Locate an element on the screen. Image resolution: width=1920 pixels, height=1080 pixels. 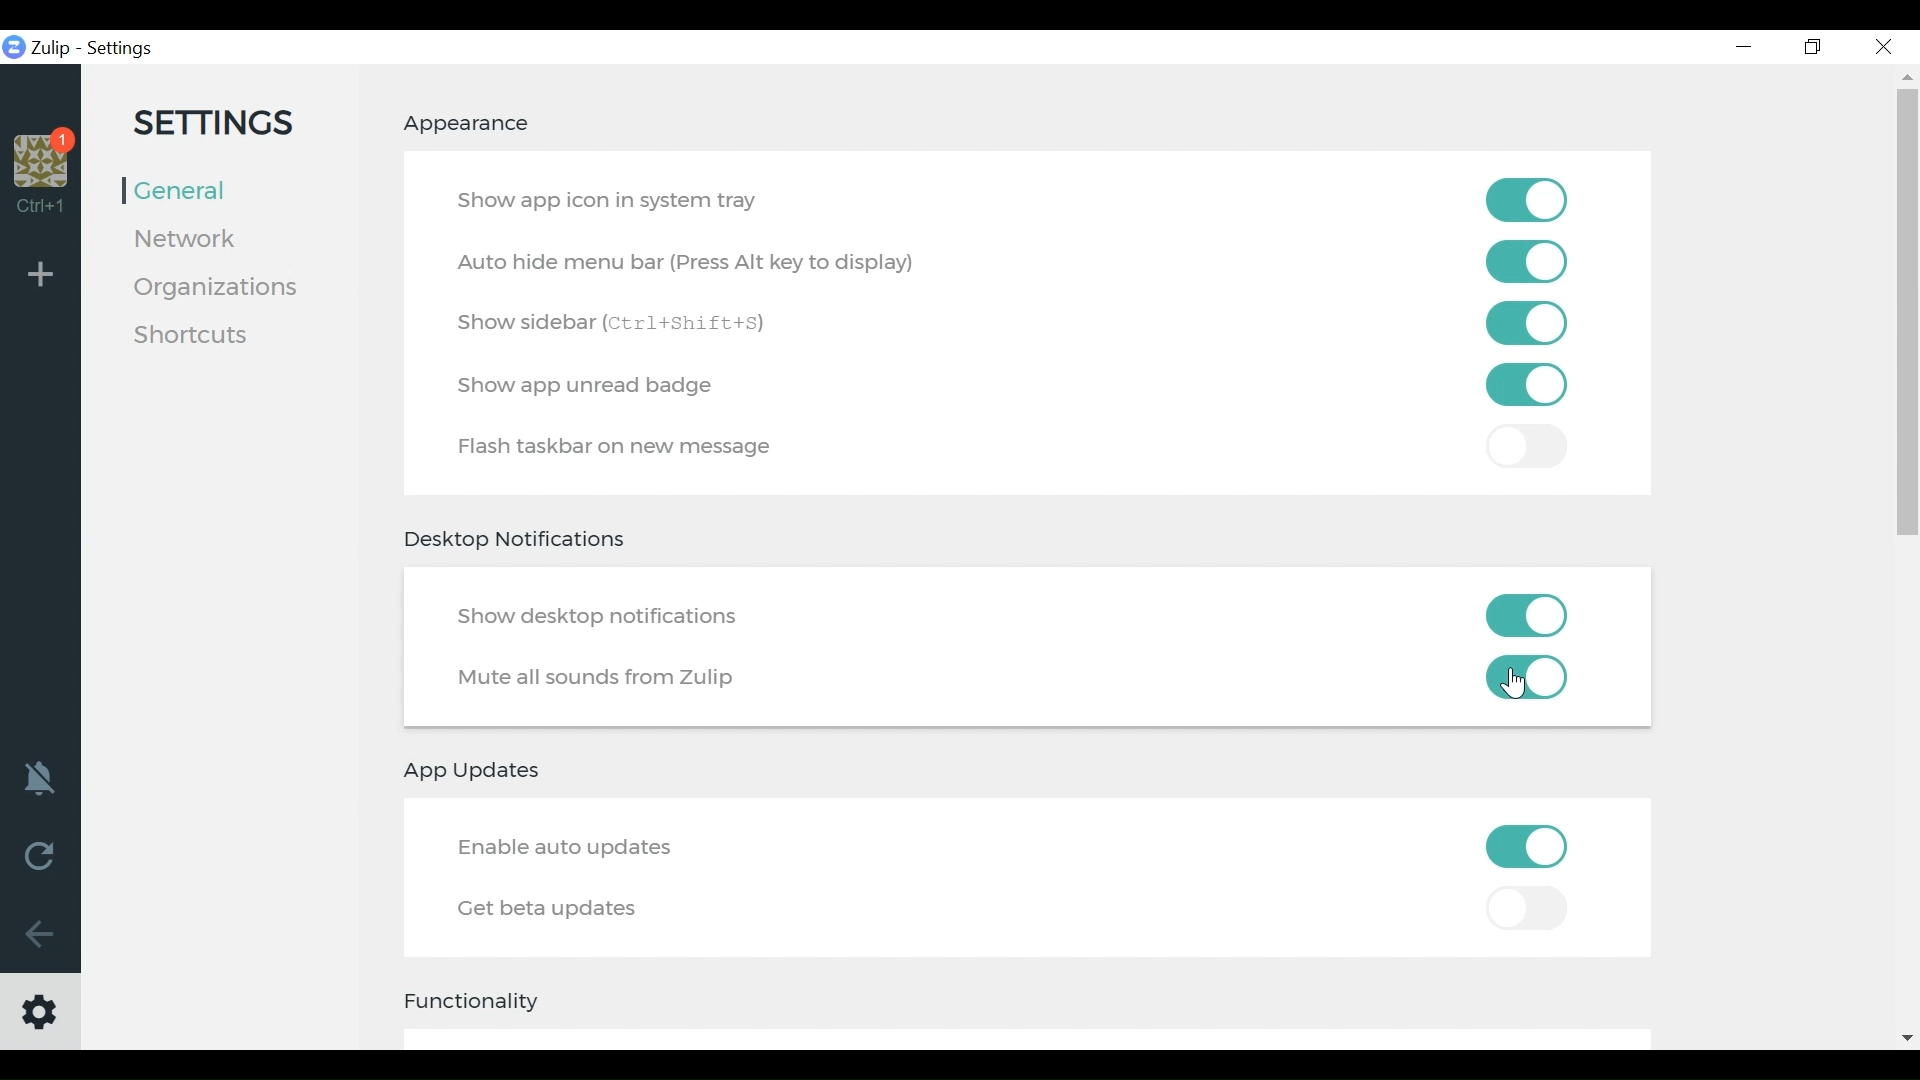
Organisation is located at coordinates (43, 161).